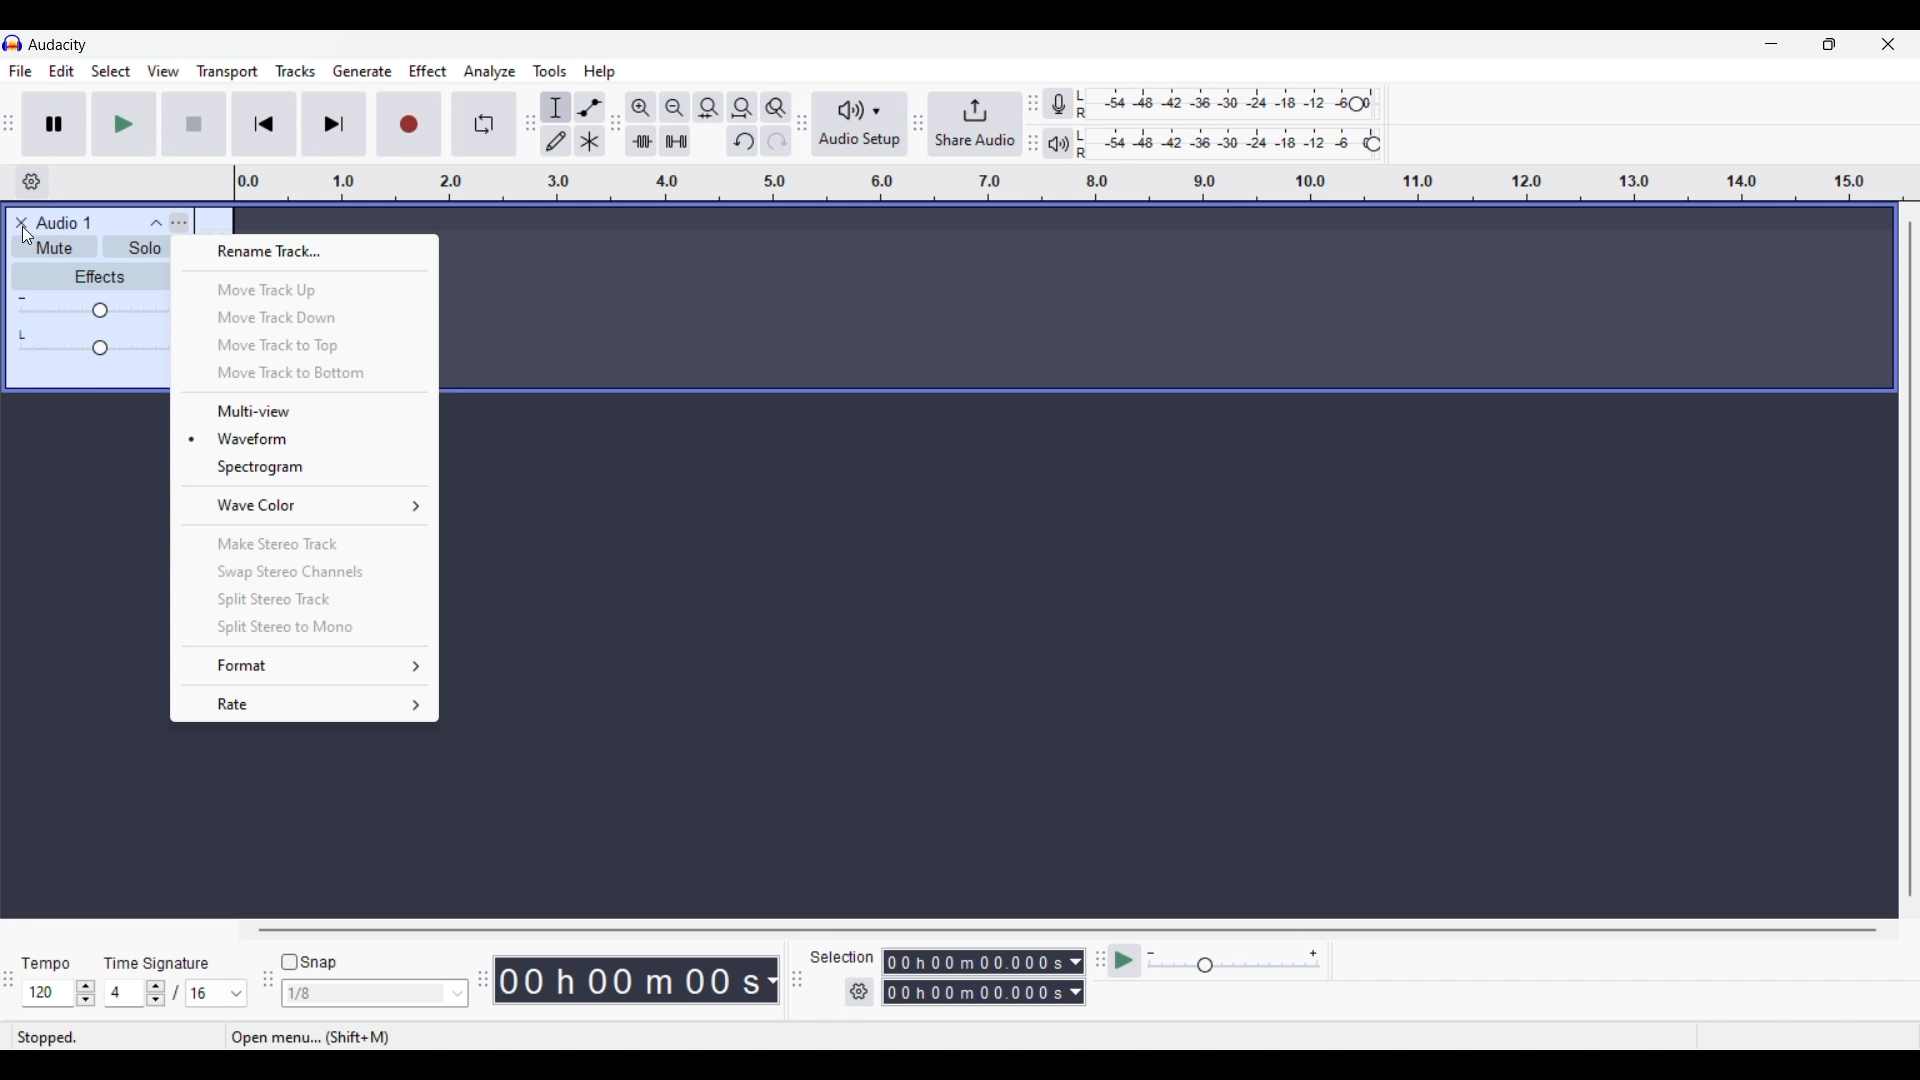  Describe the element at coordinates (58, 44) in the screenshot. I see `Software name` at that location.